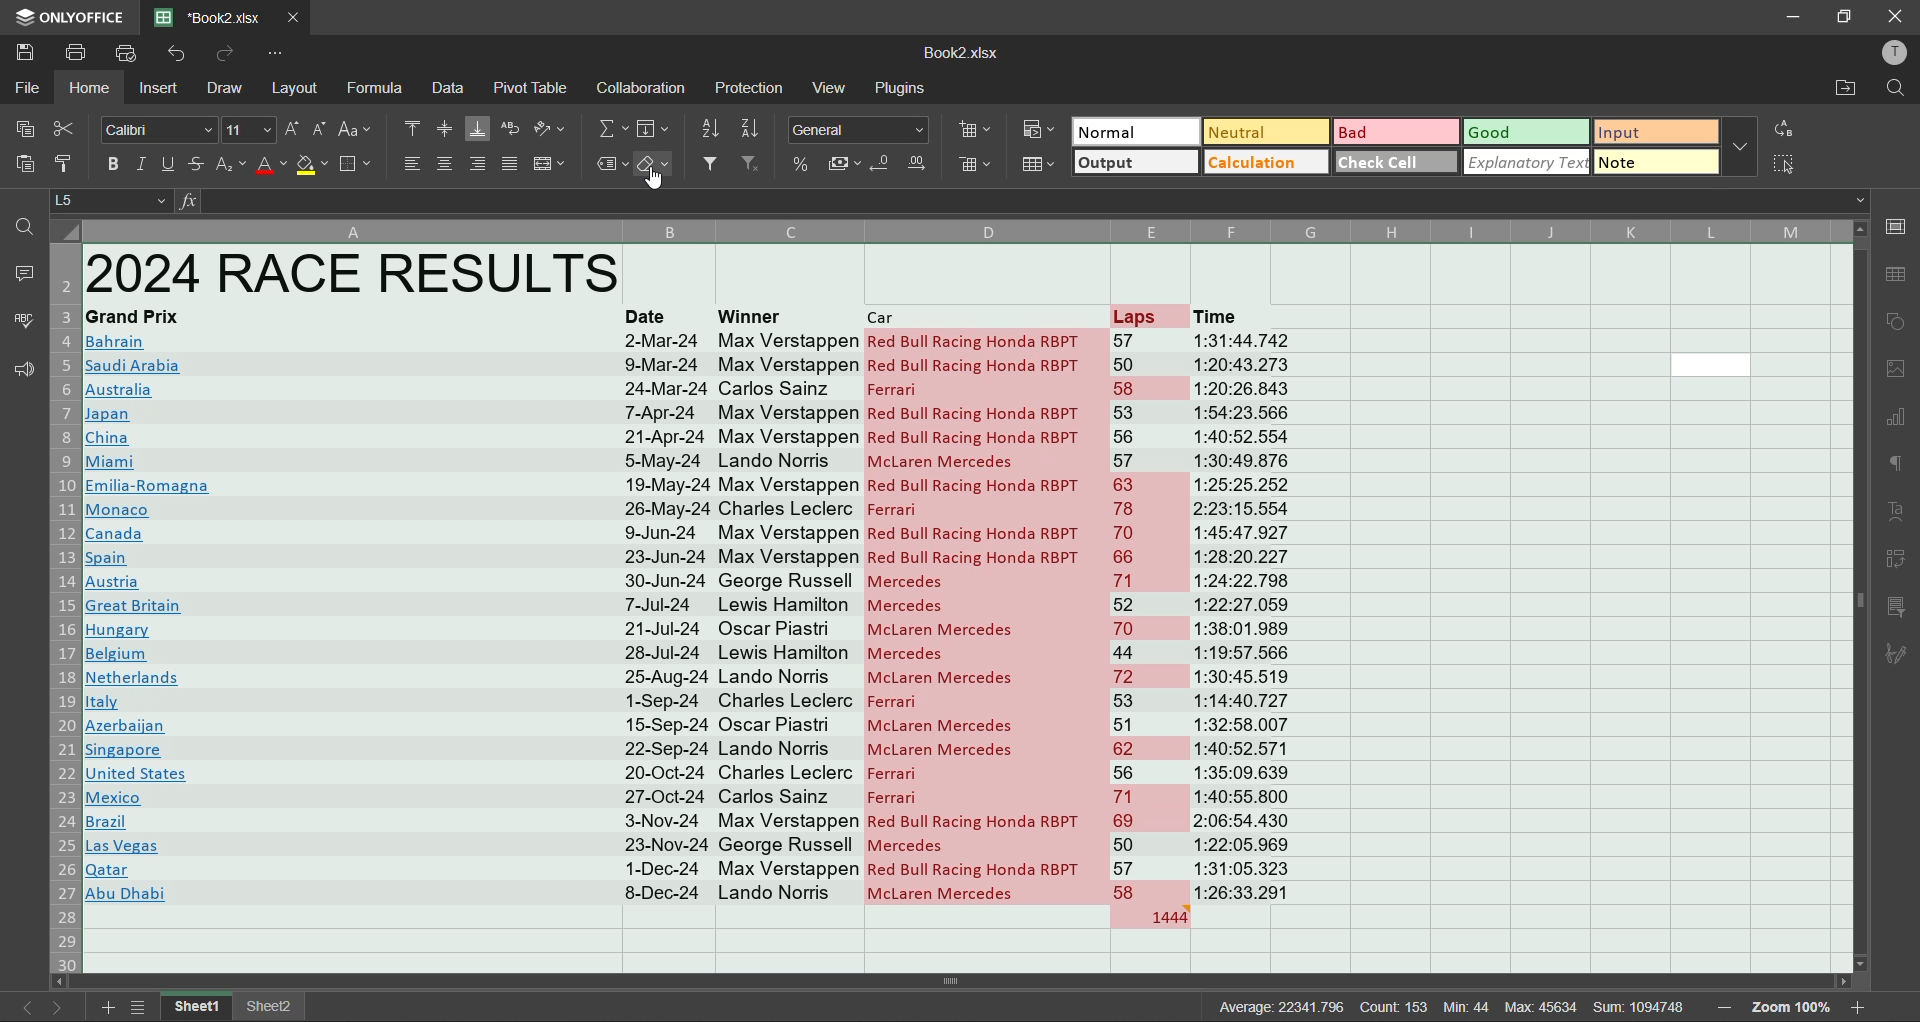 The width and height of the screenshot is (1920, 1022). What do you see at coordinates (26, 128) in the screenshot?
I see `copy` at bounding box center [26, 128].